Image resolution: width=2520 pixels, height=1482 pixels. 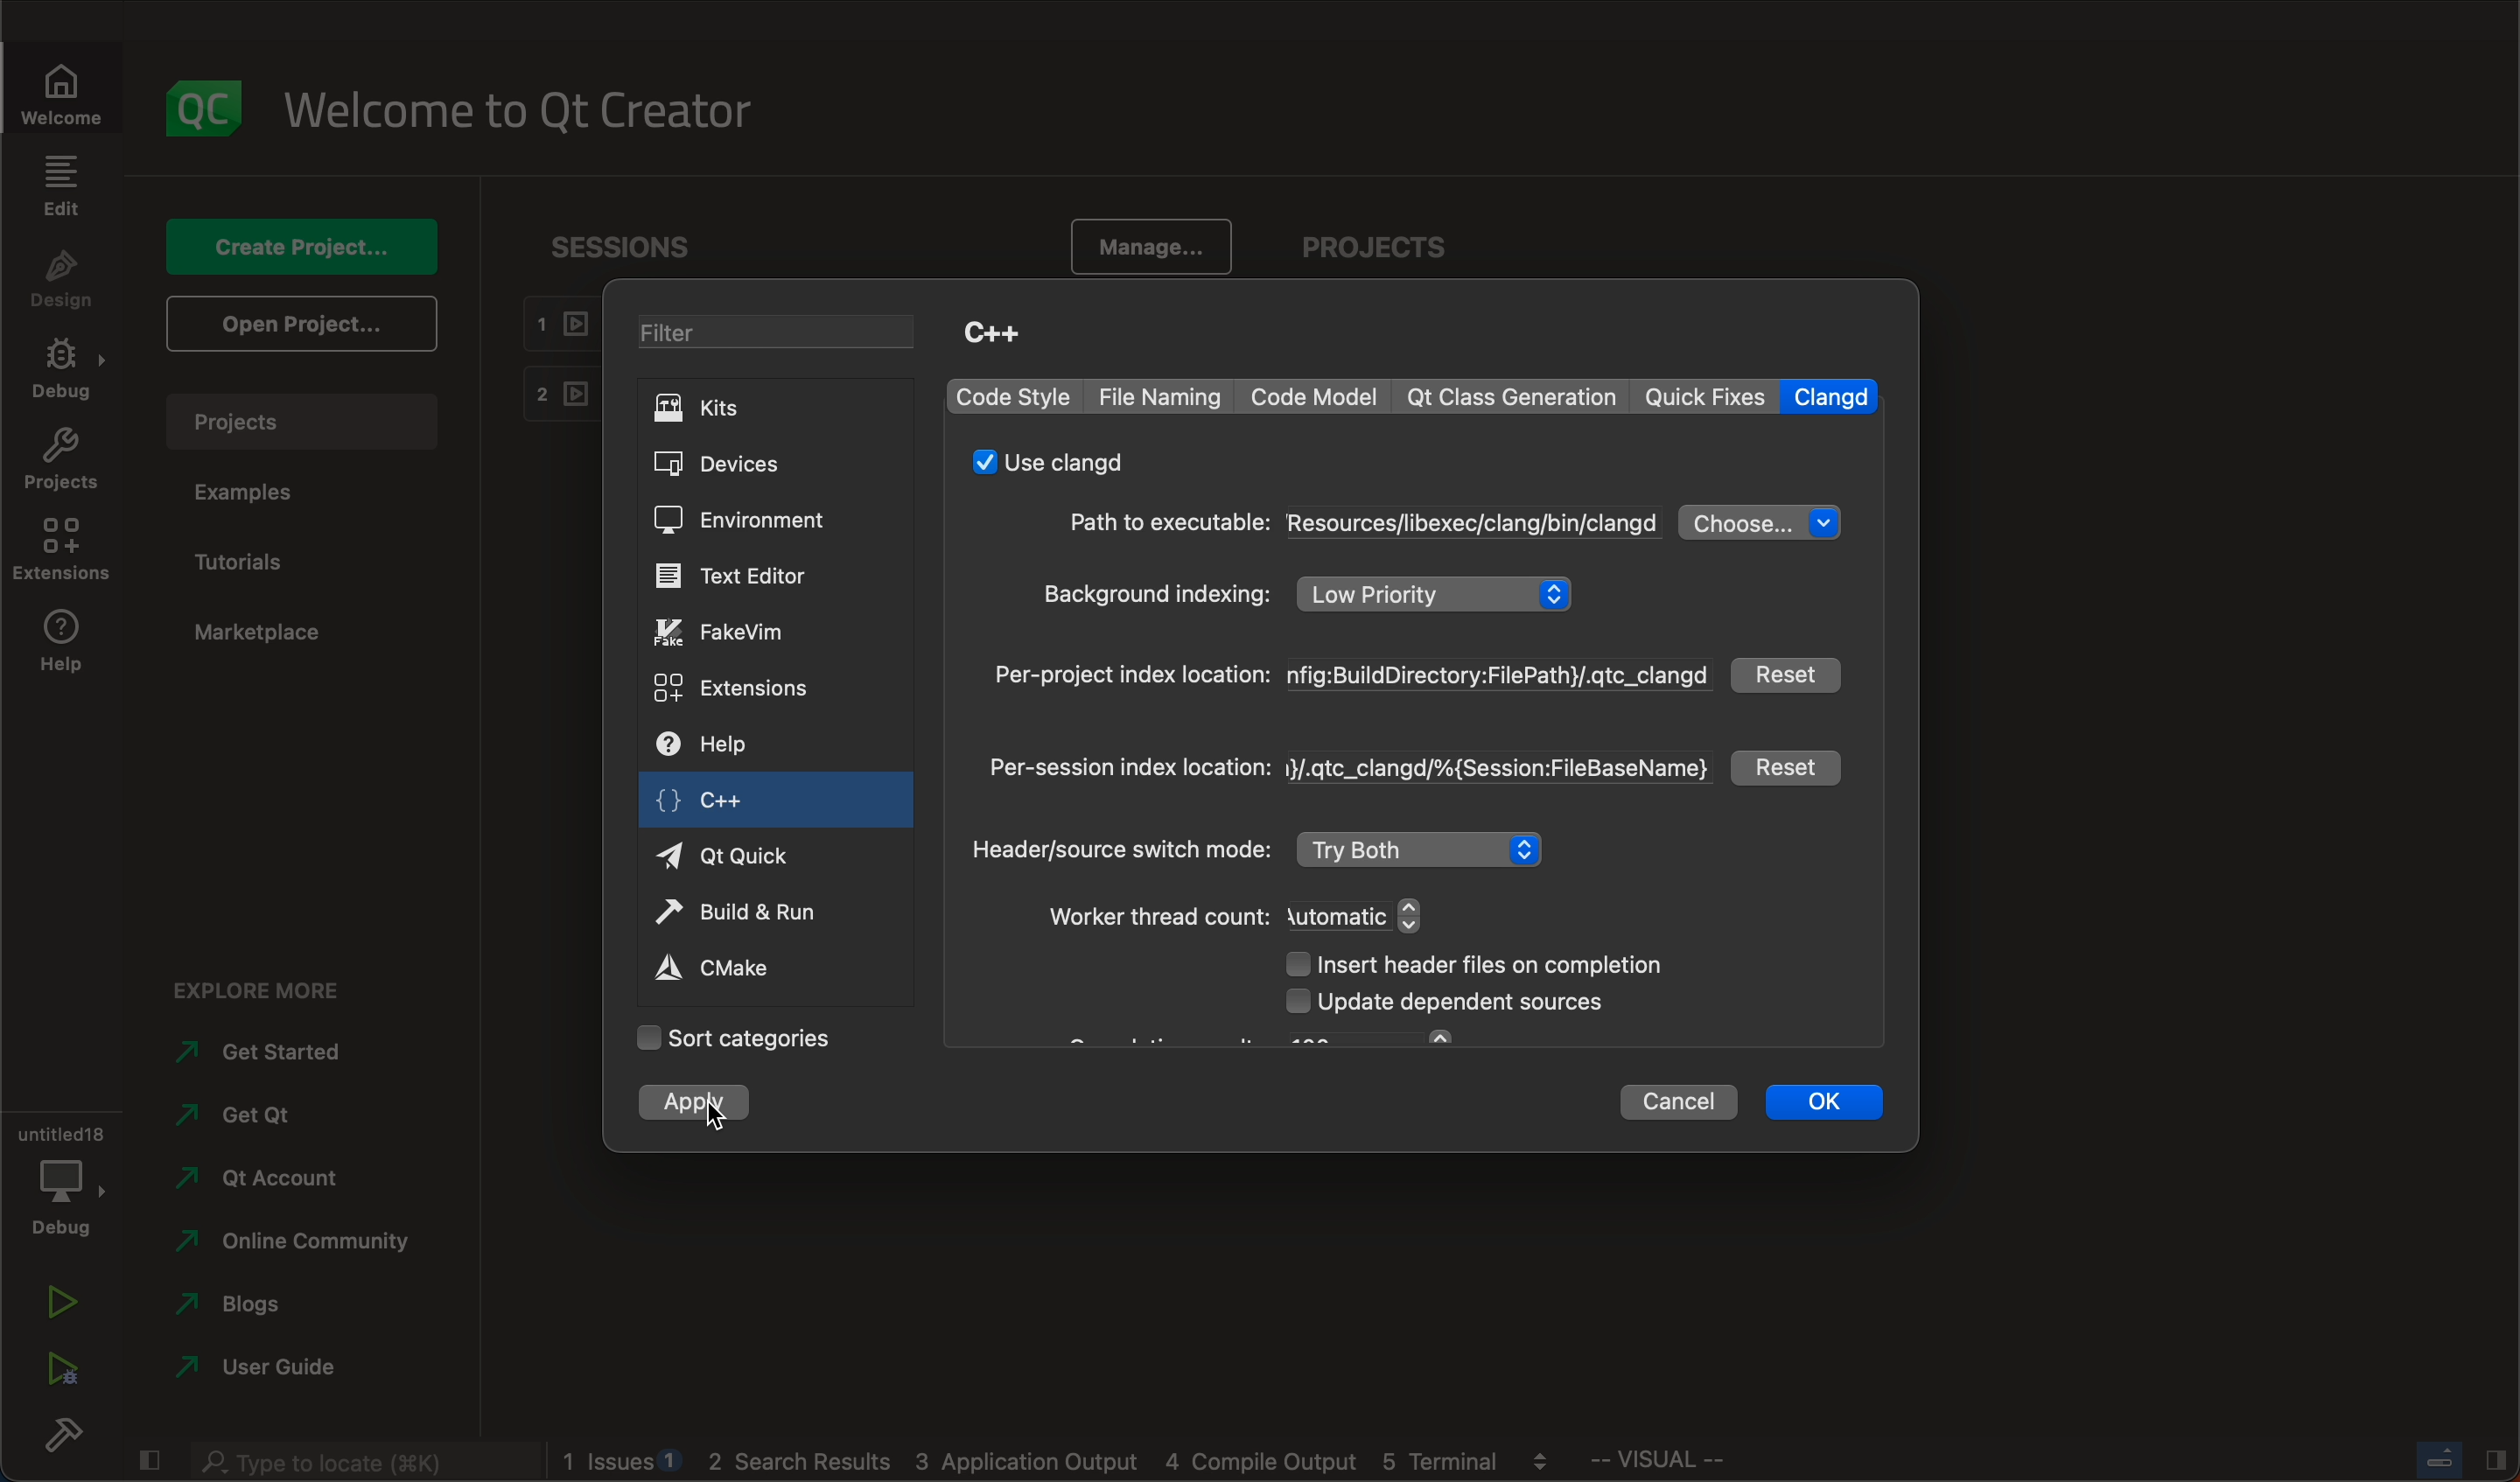 I want to click on build and run, so click(x=753, y=909).